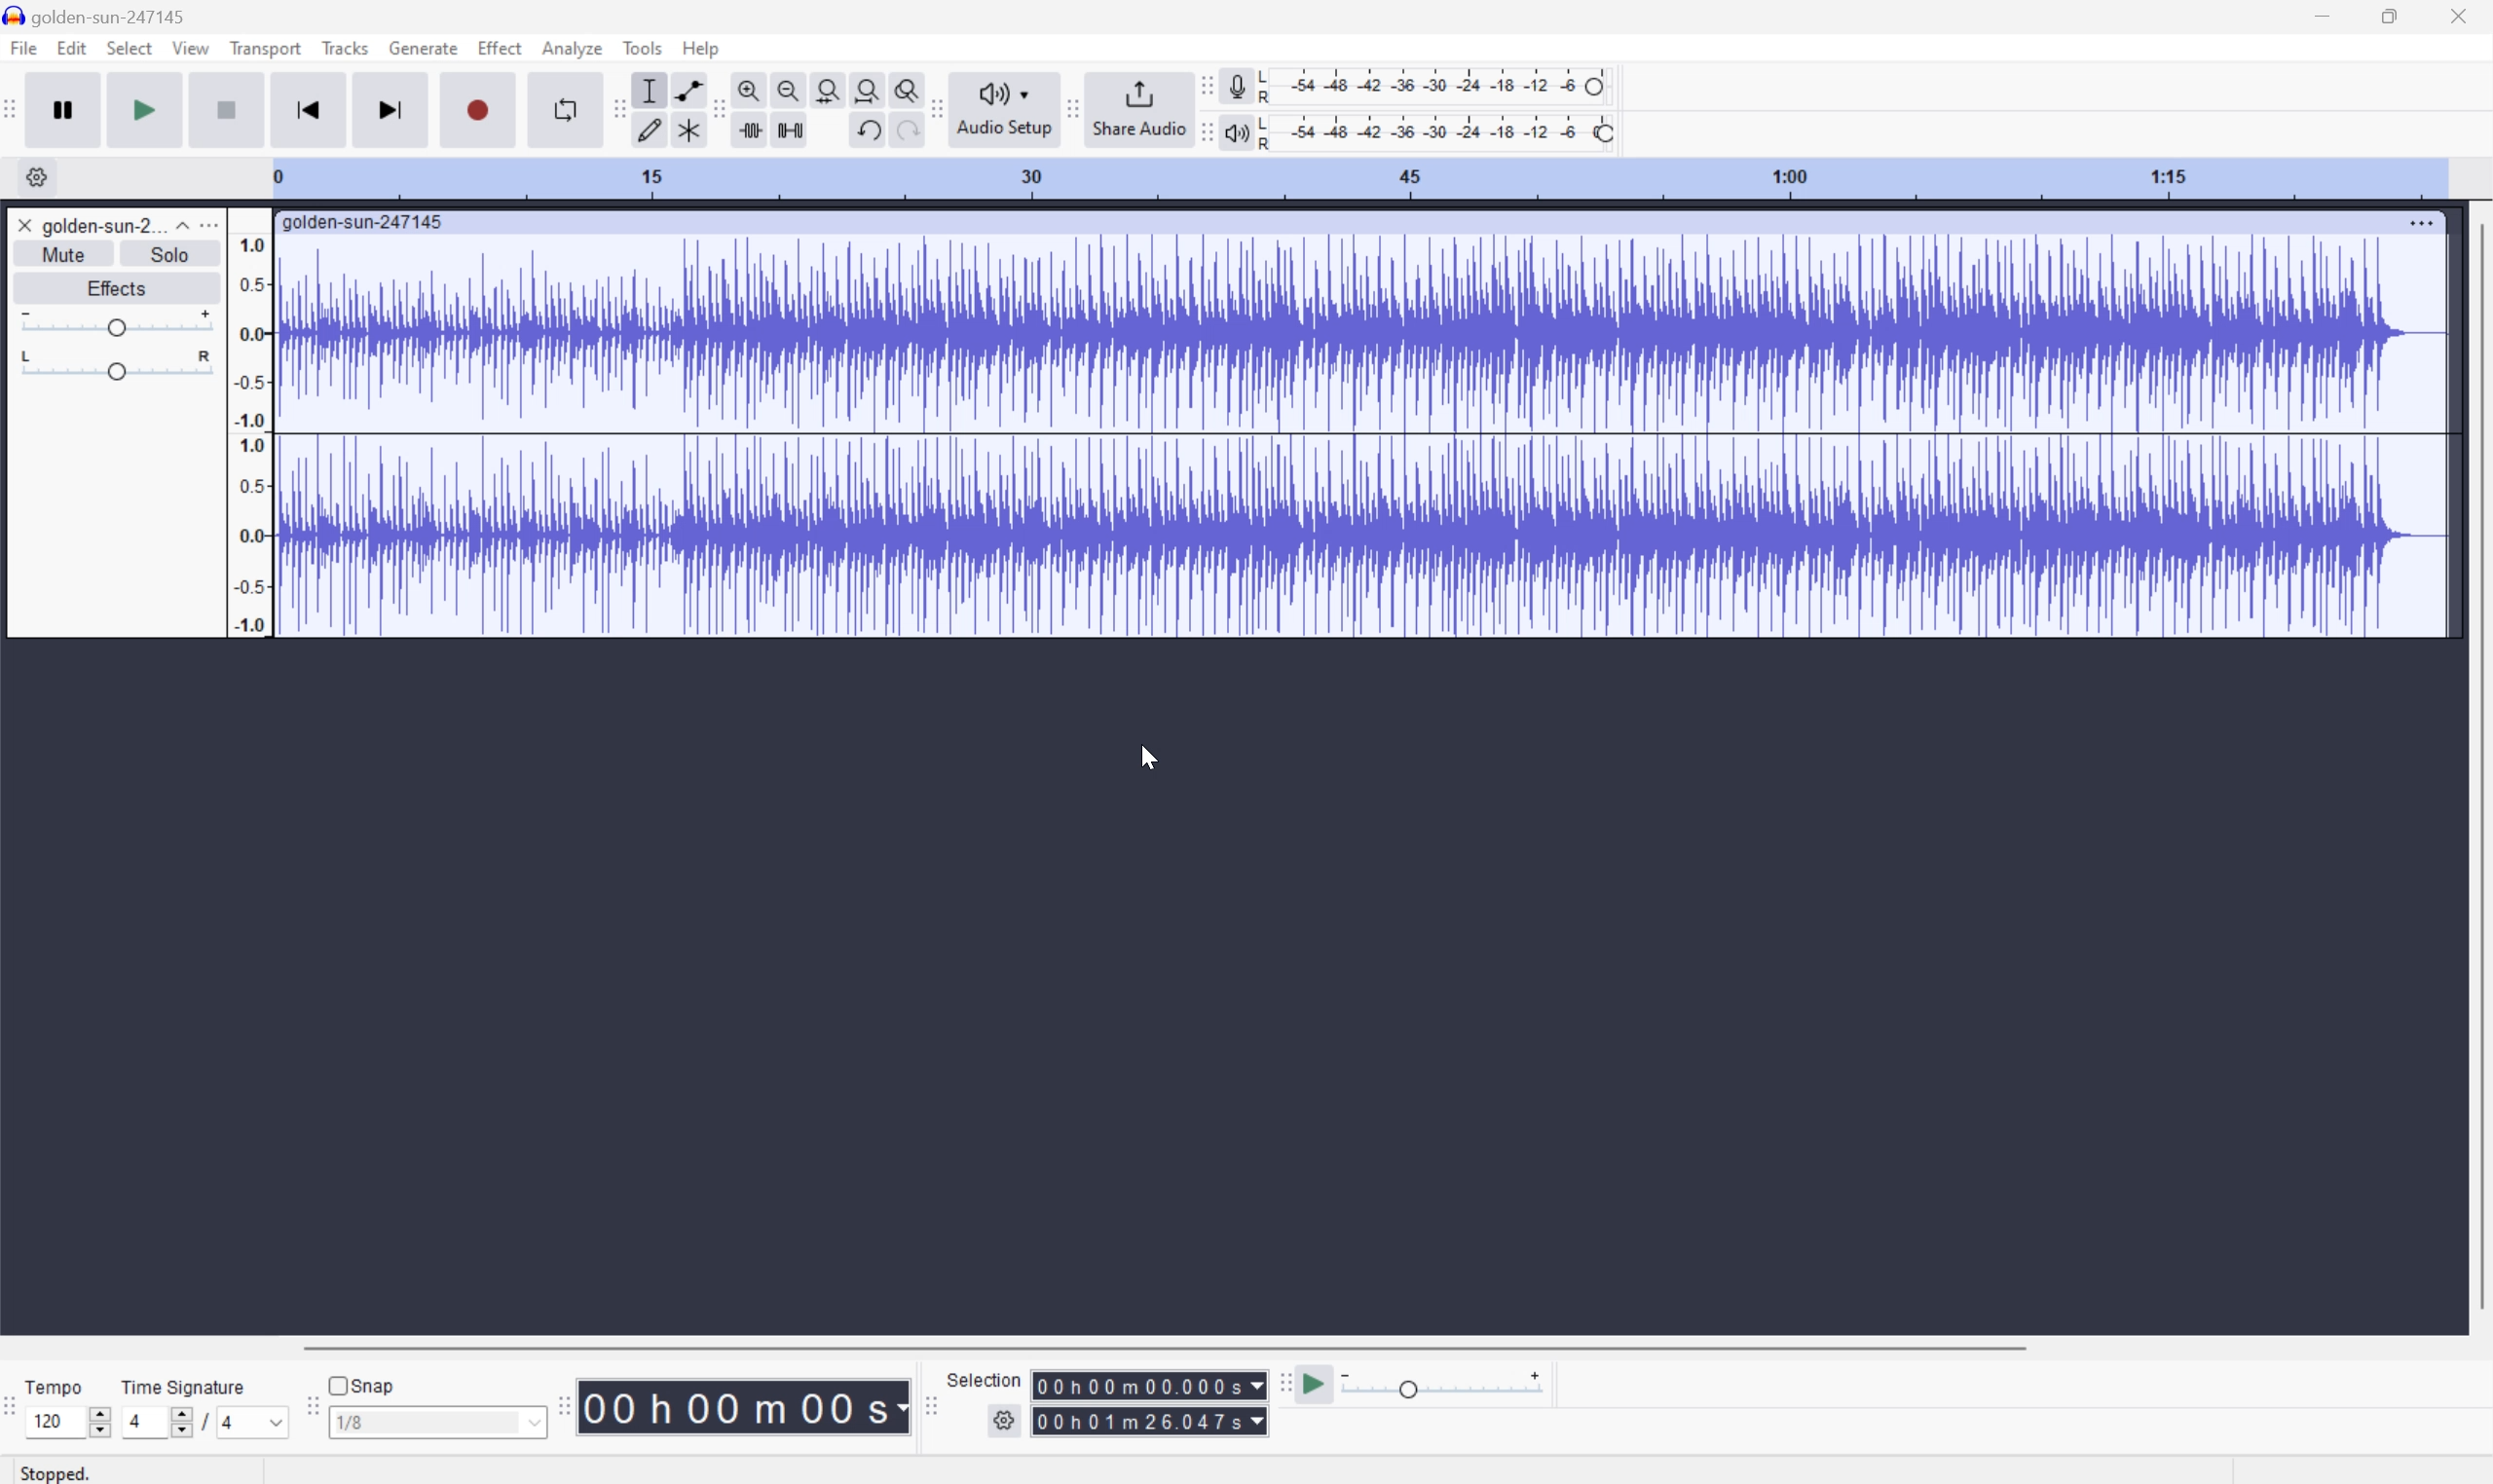 This screenshot has width=2493, height=1484. I want to click on goldensun-247145, so click(97, 16).